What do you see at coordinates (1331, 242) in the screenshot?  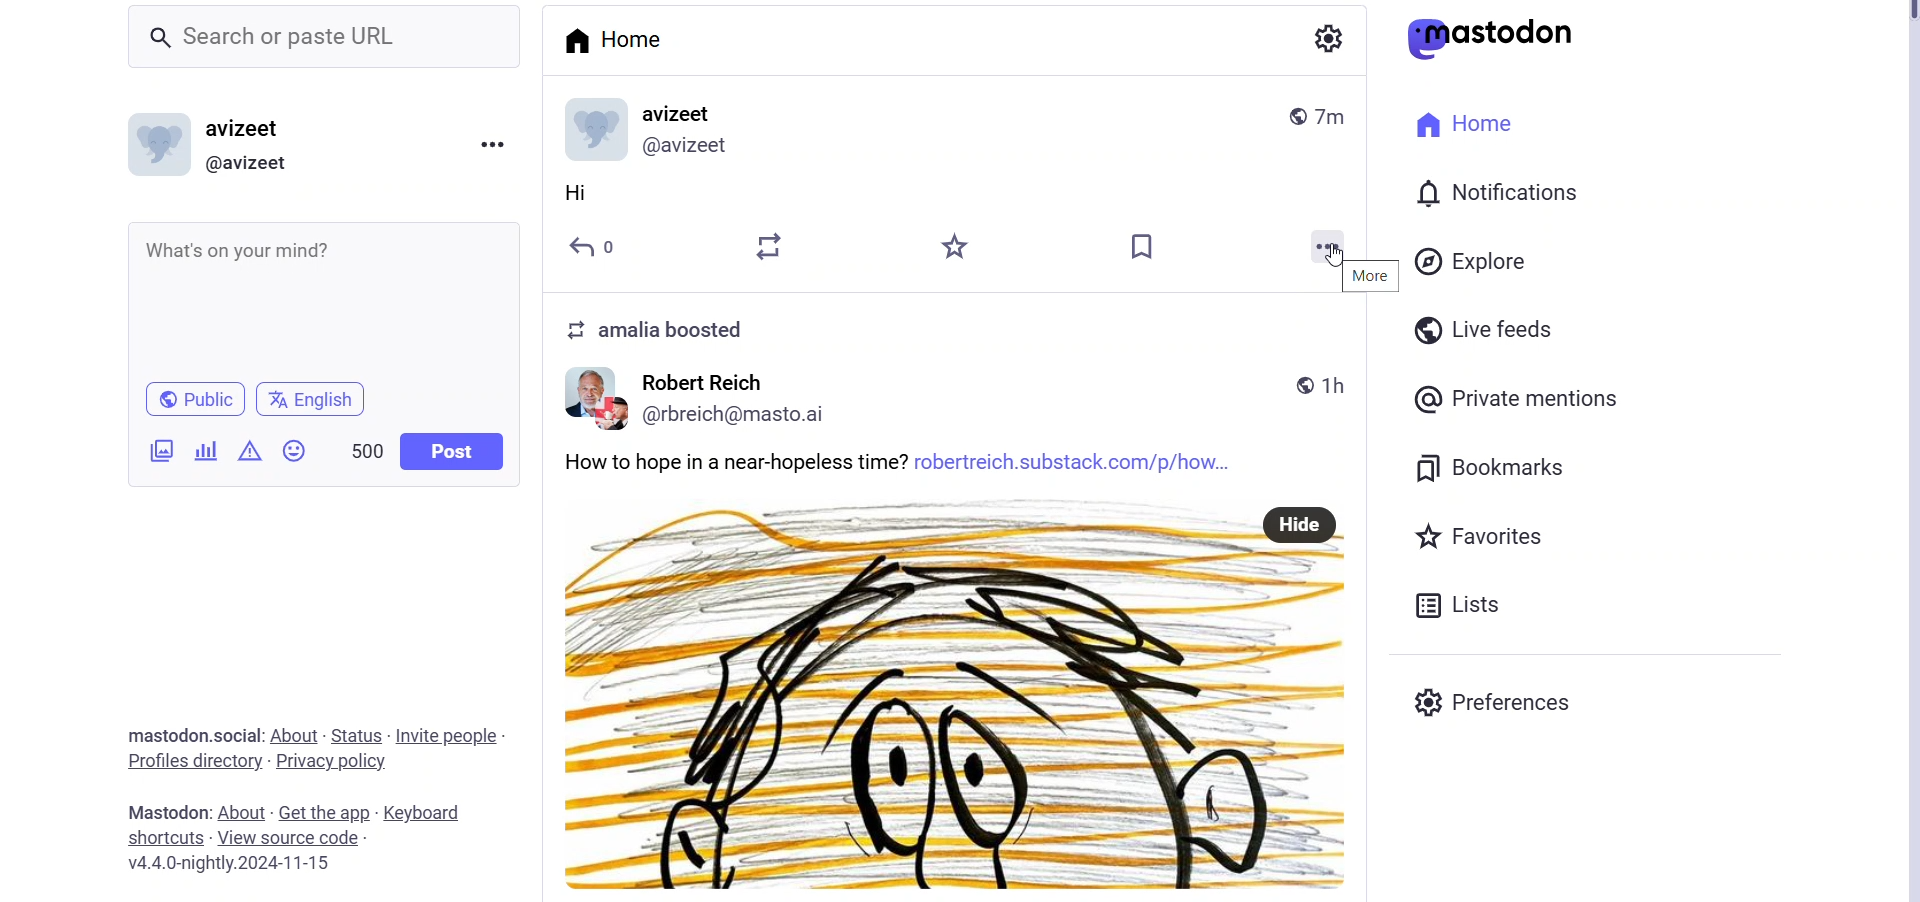 I see `More` at bounding box center [1331, 242].